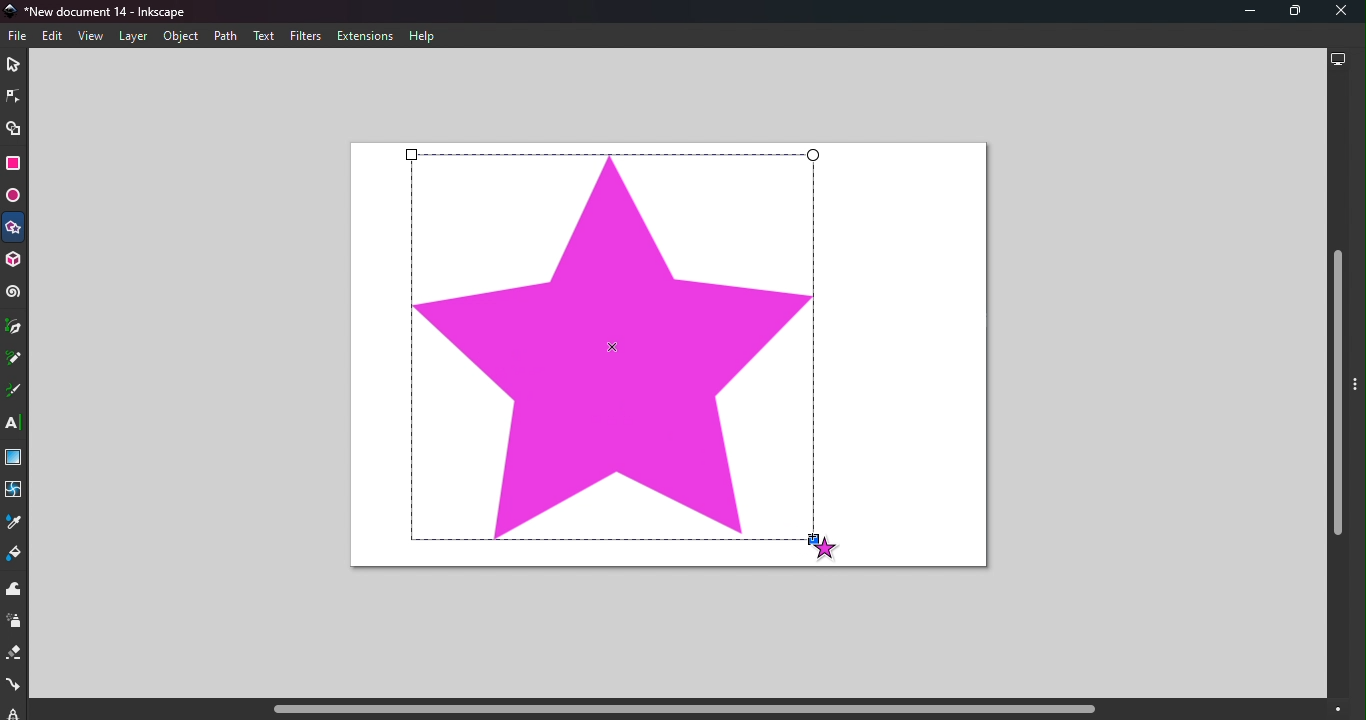 This screenshot has width=1366, height=720. I want to click on Tweak tool, so click(17, 590).